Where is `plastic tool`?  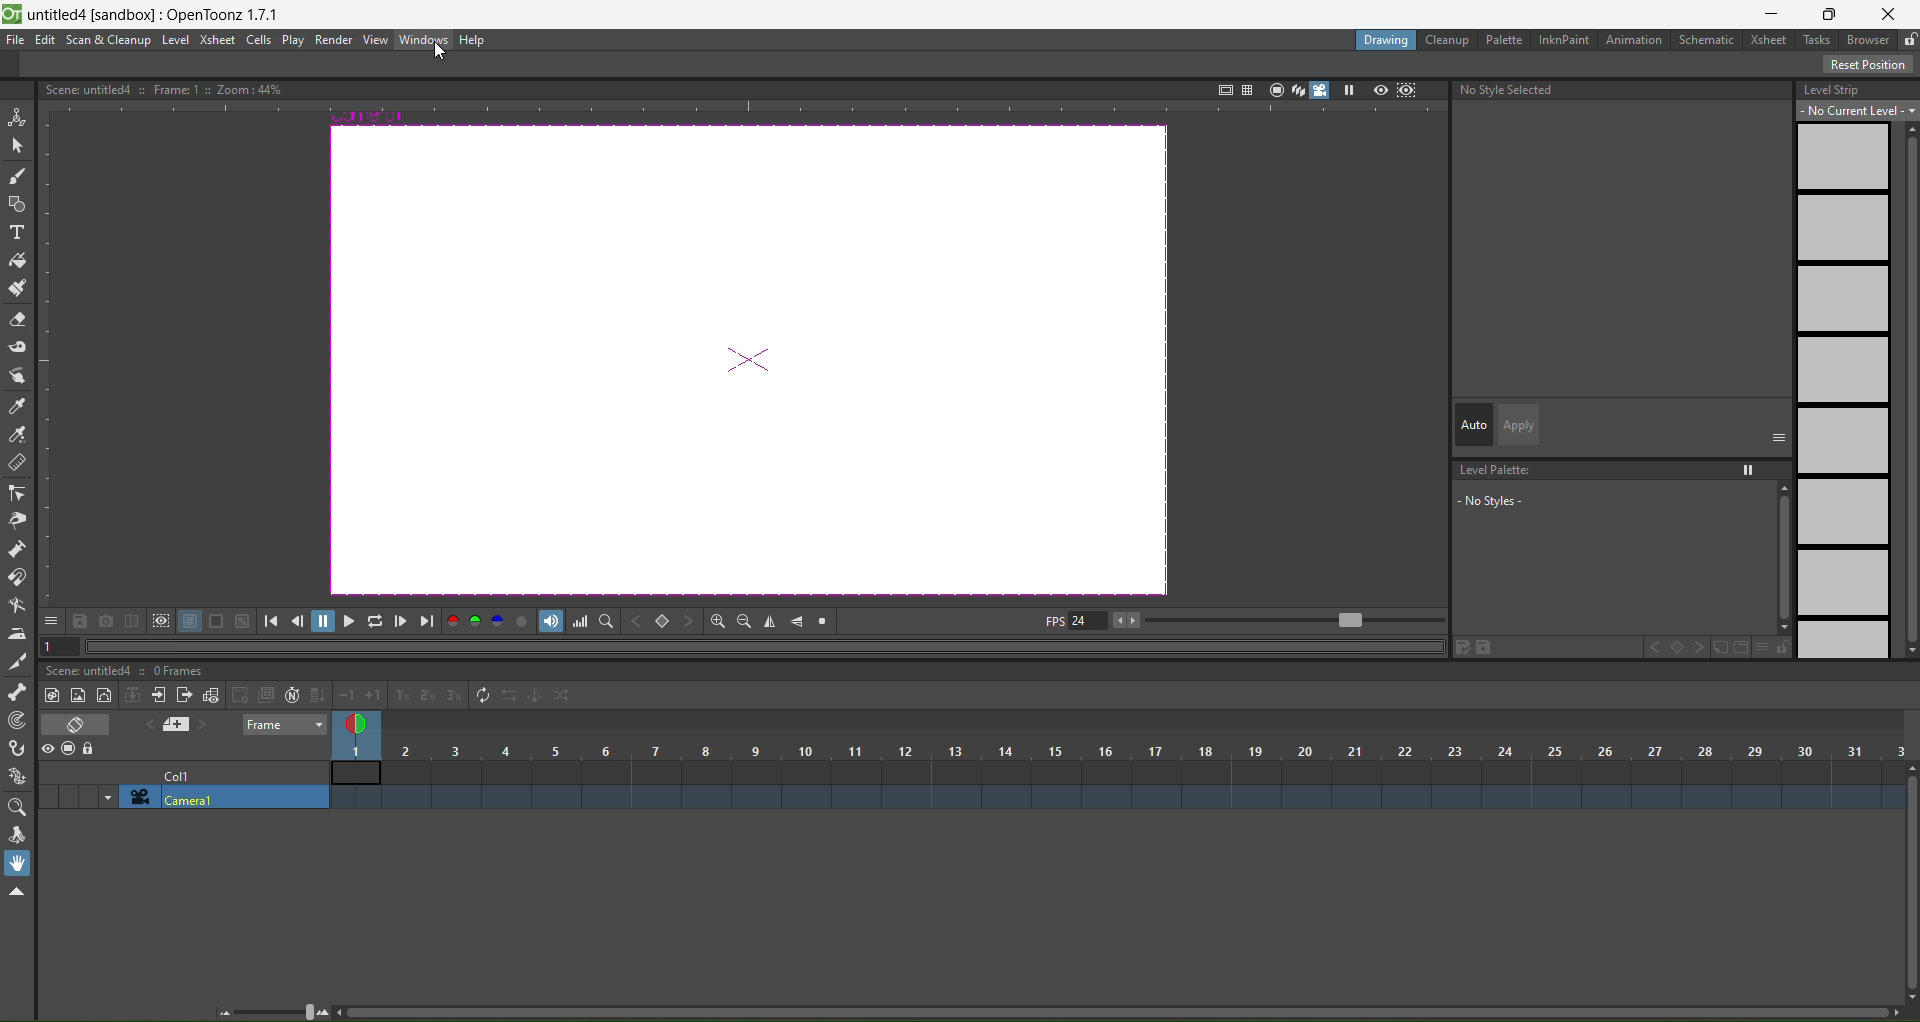
plastic tool is located at coordinates (18, 771).